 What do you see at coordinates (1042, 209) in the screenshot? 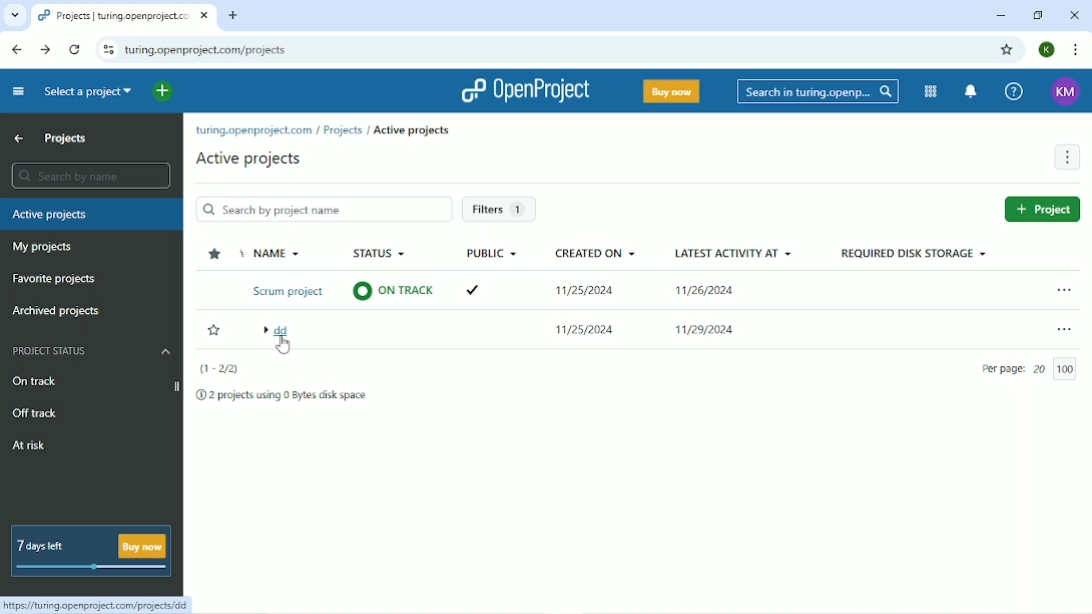
I see `Project` at bounding box center [1042, 209].